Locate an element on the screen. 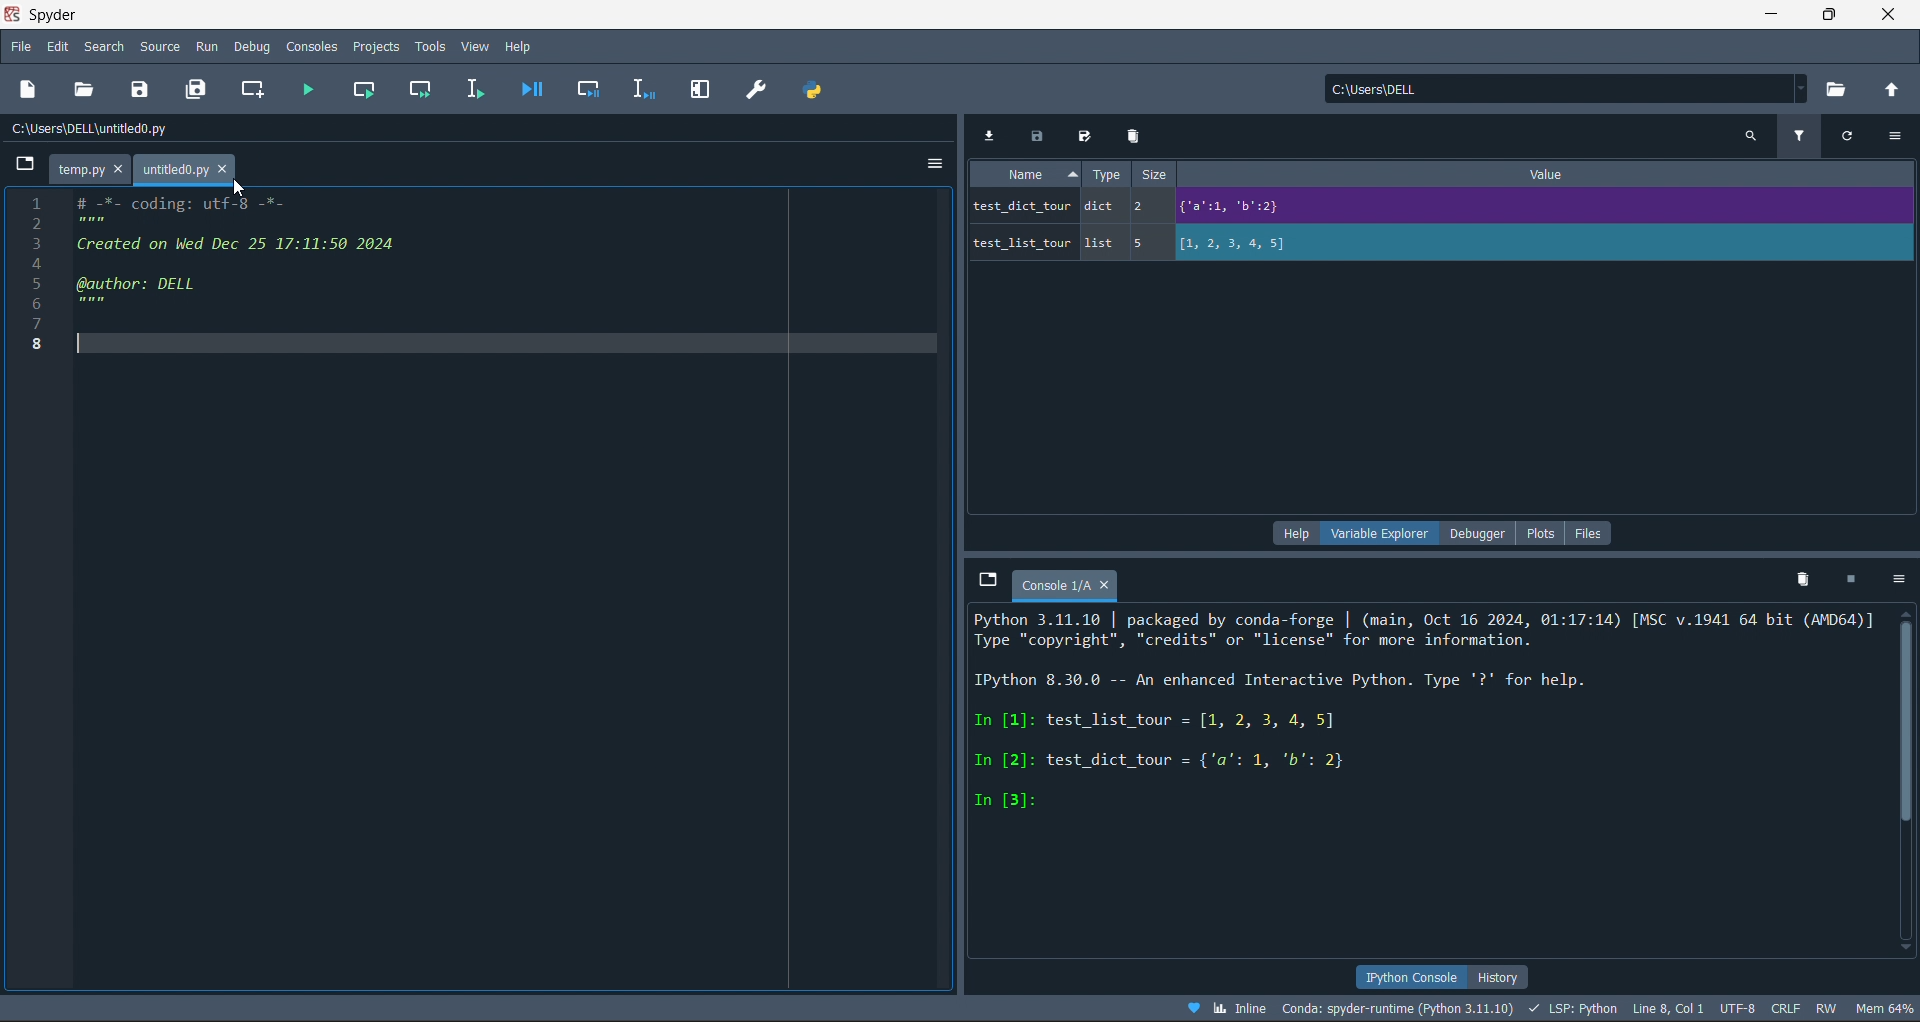 This screenshot has width=1920, height=1022. save data is located at coordinates (1035, 132).